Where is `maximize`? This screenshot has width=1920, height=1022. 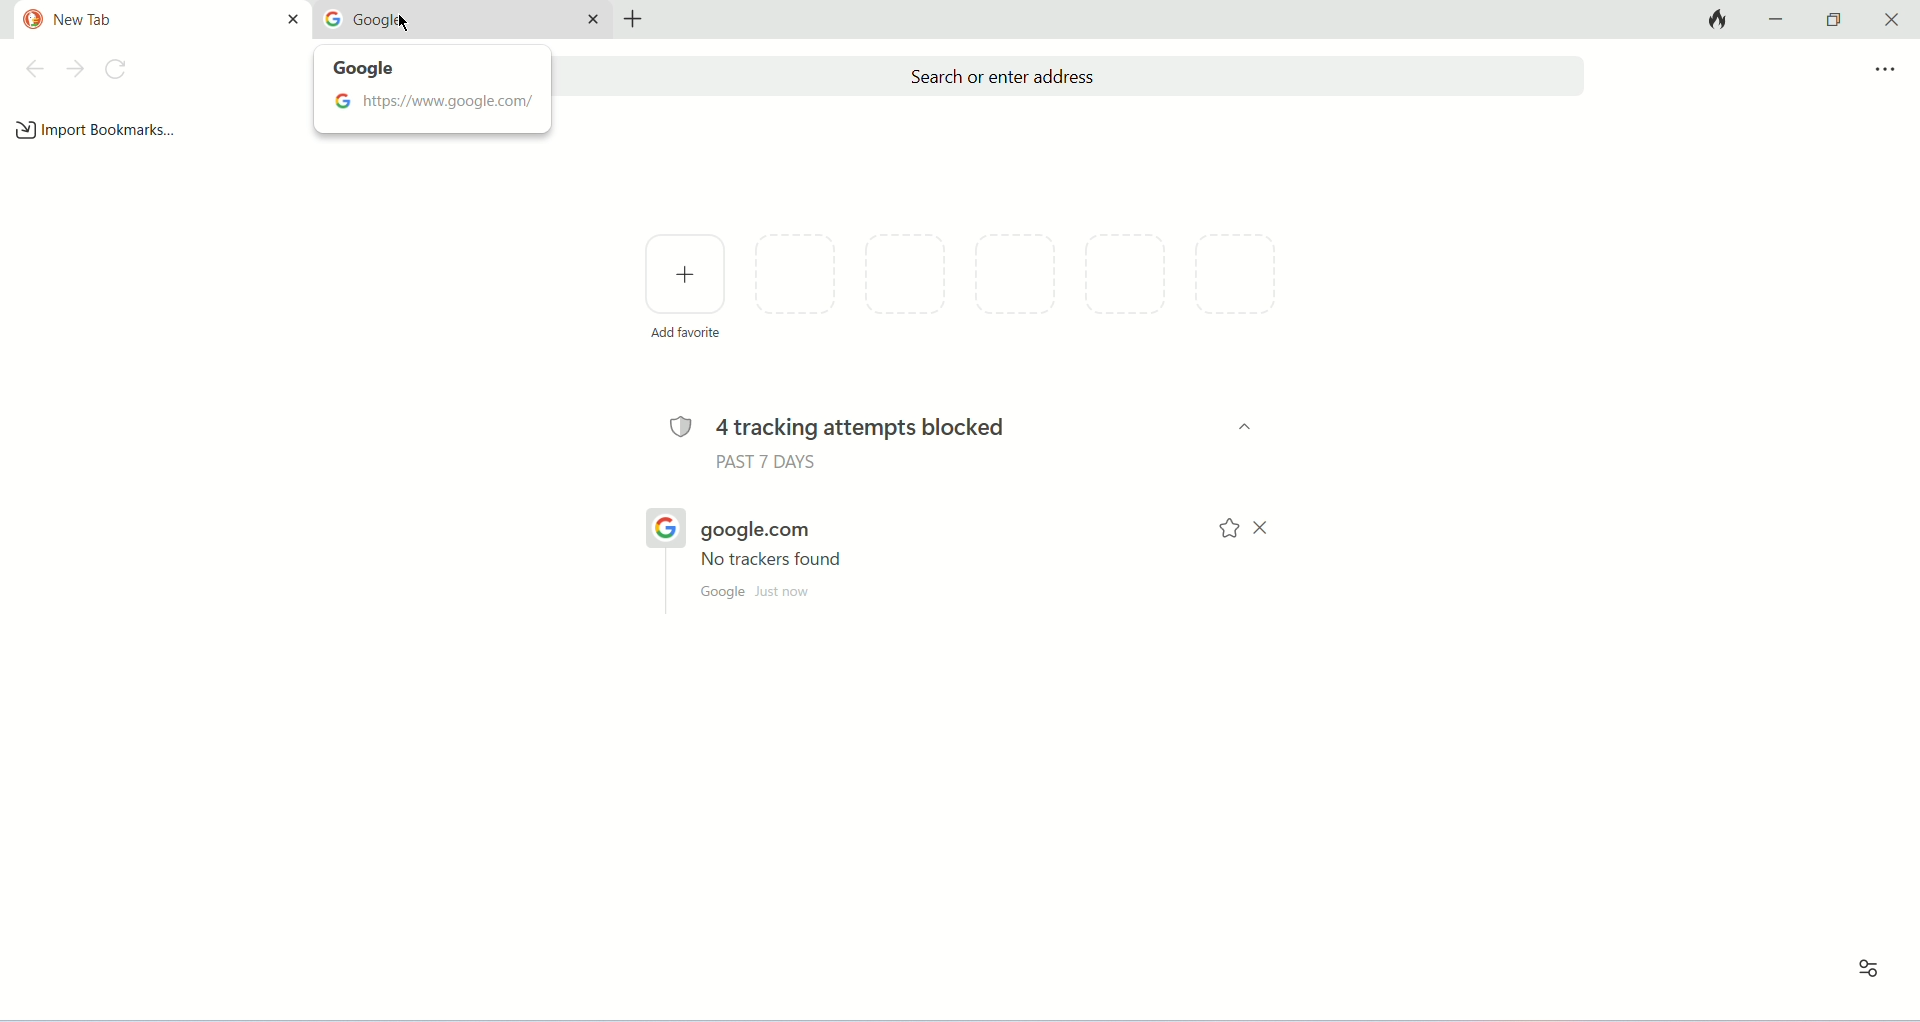
maximize is located at coordinates (1831, 17).